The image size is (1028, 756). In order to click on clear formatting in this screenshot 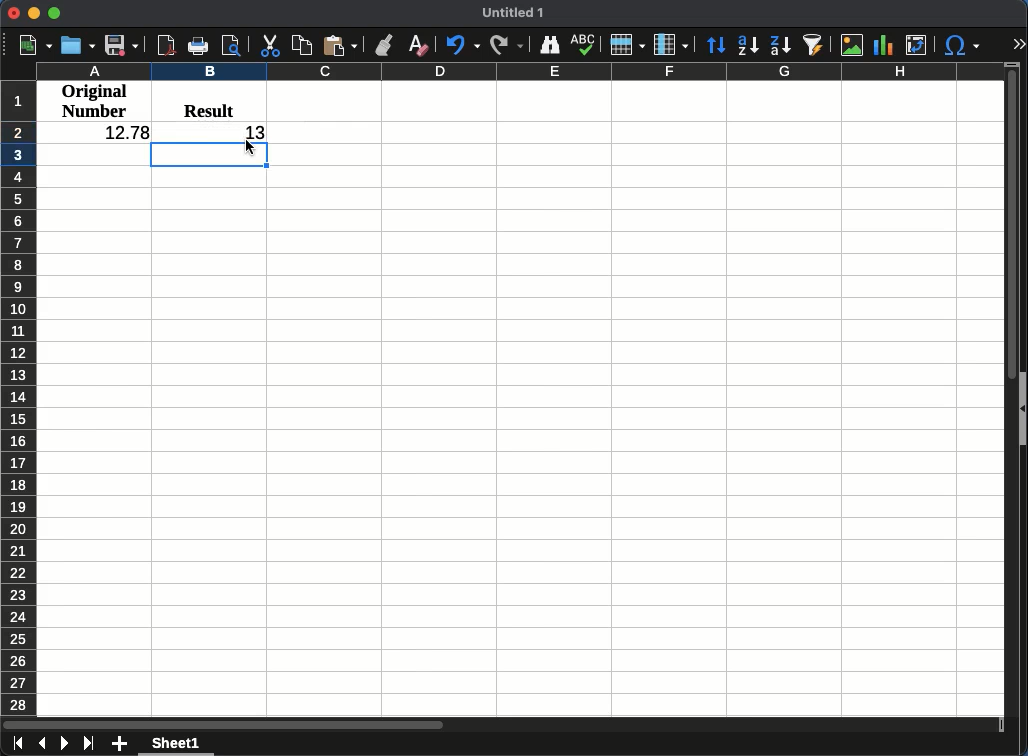, I will do `click(417, 47)`.